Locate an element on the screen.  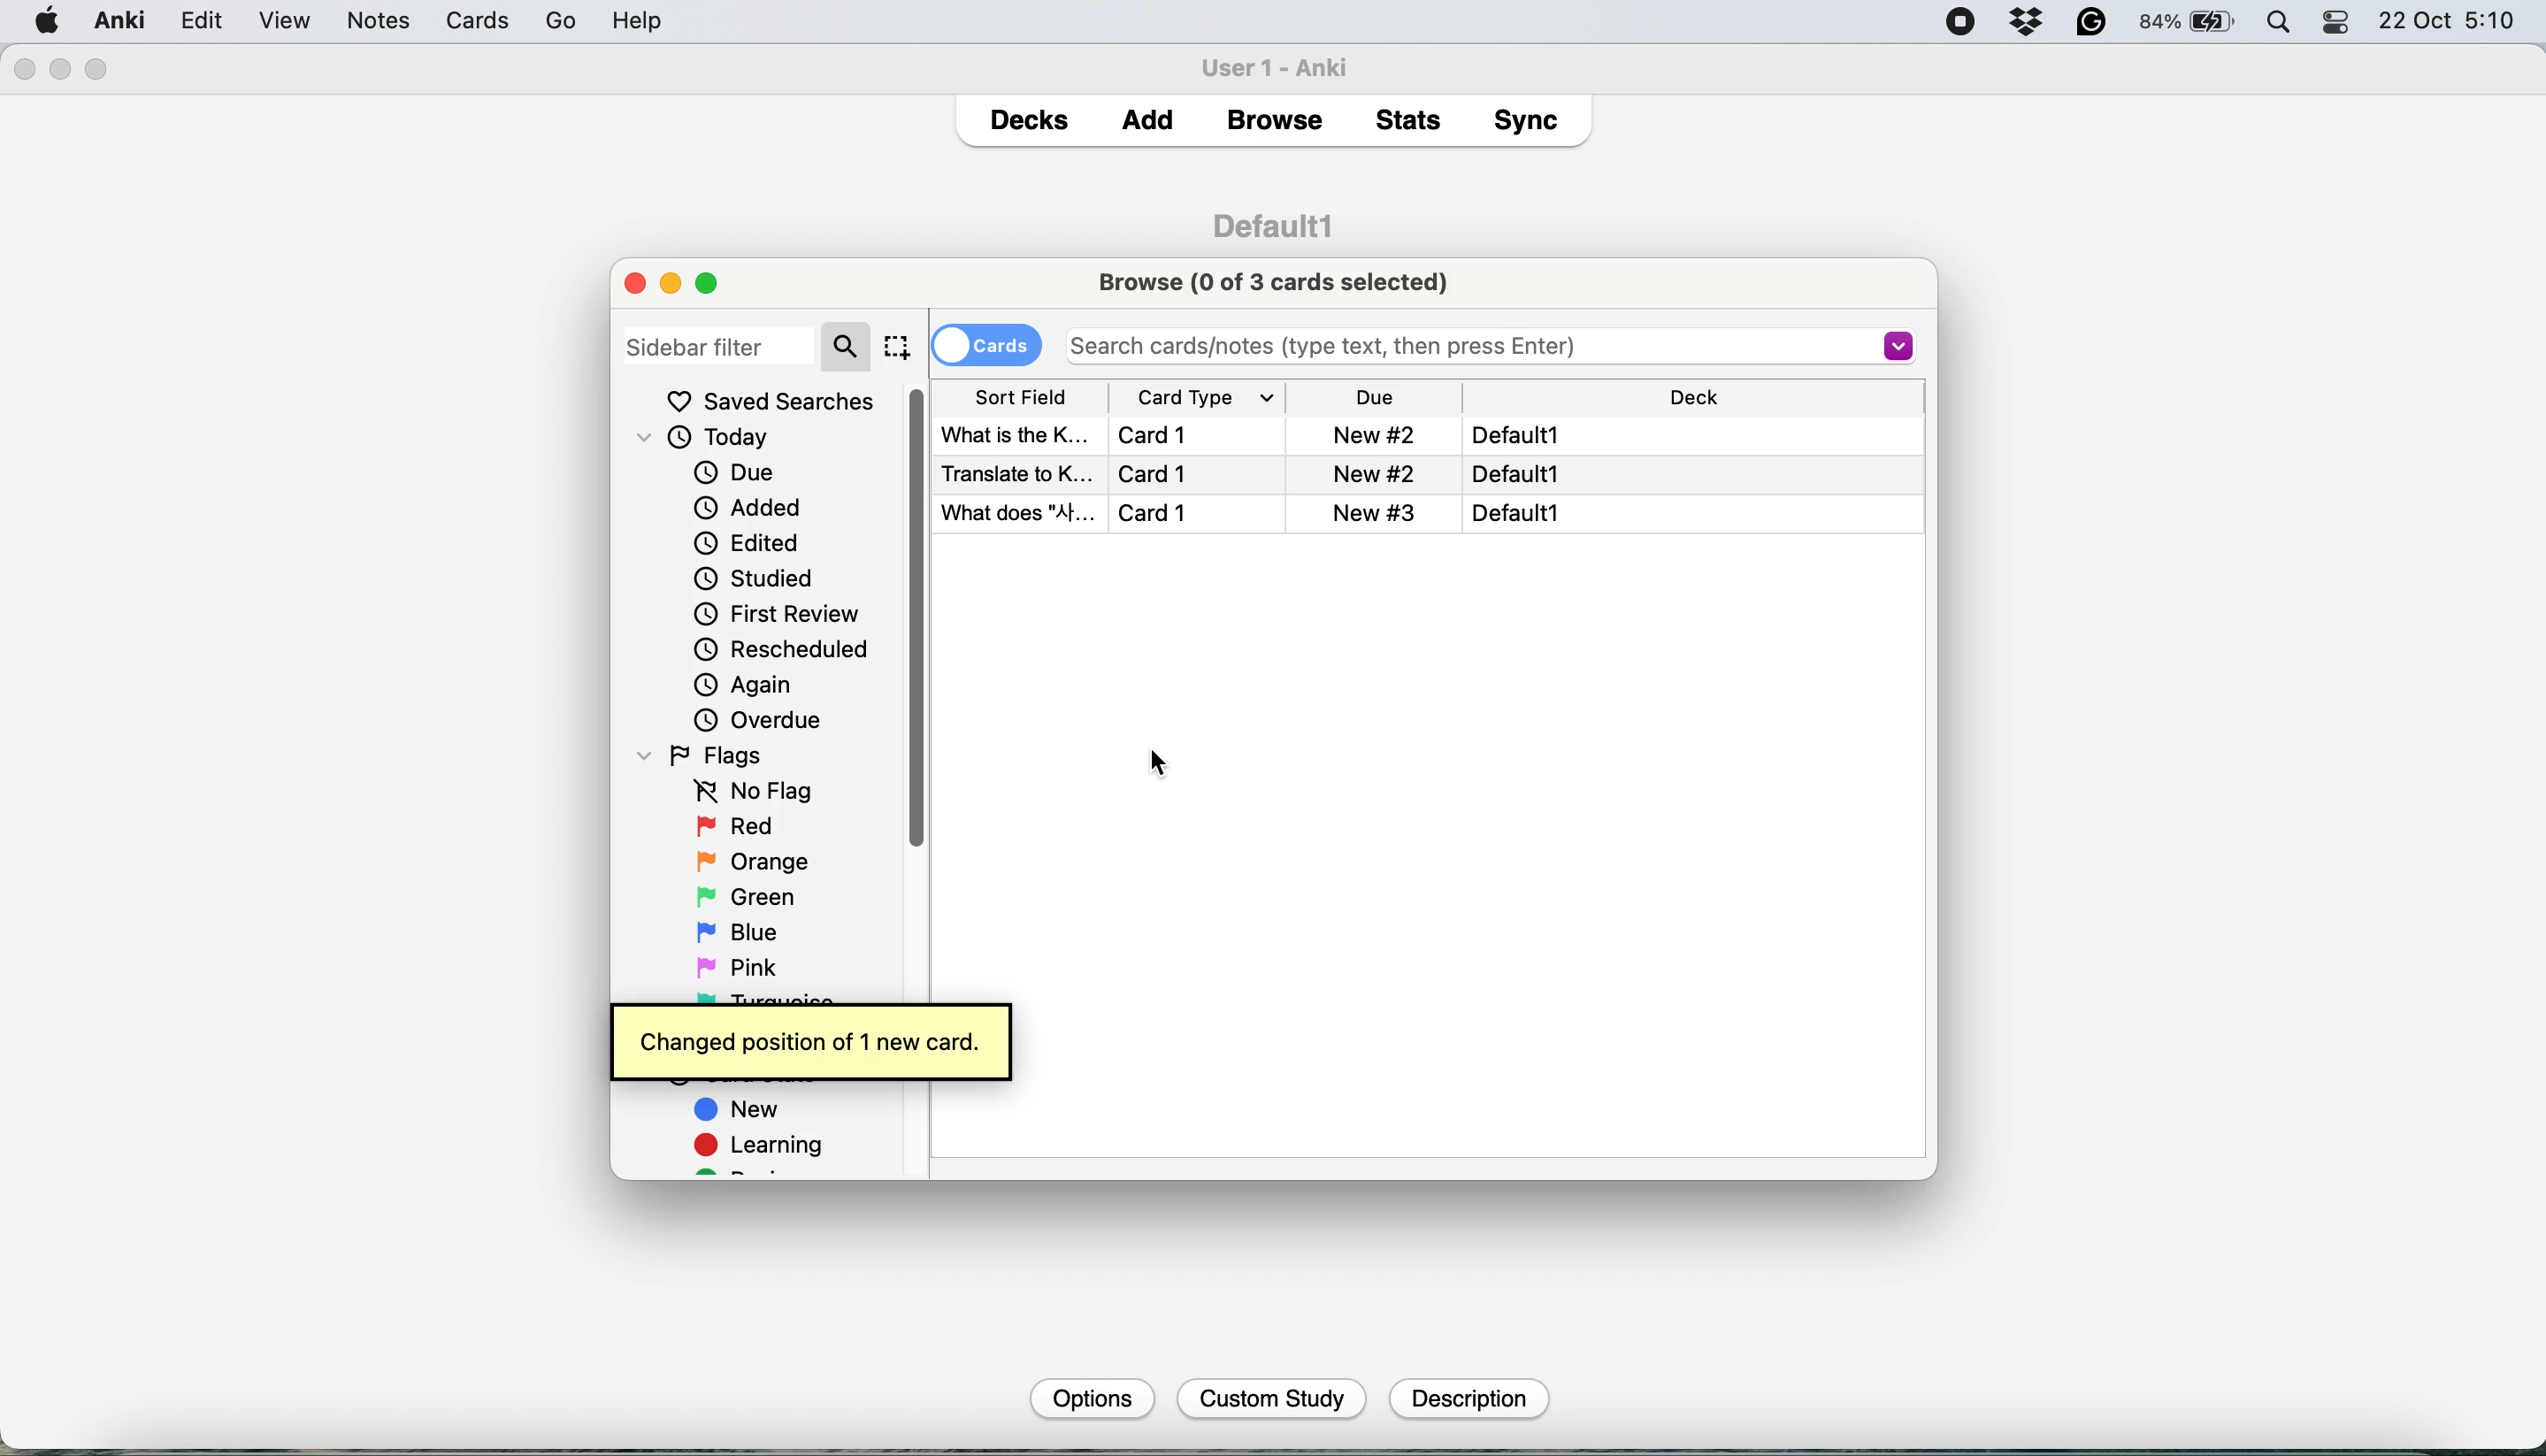
Default1 is located at coordinates (1513, 435).